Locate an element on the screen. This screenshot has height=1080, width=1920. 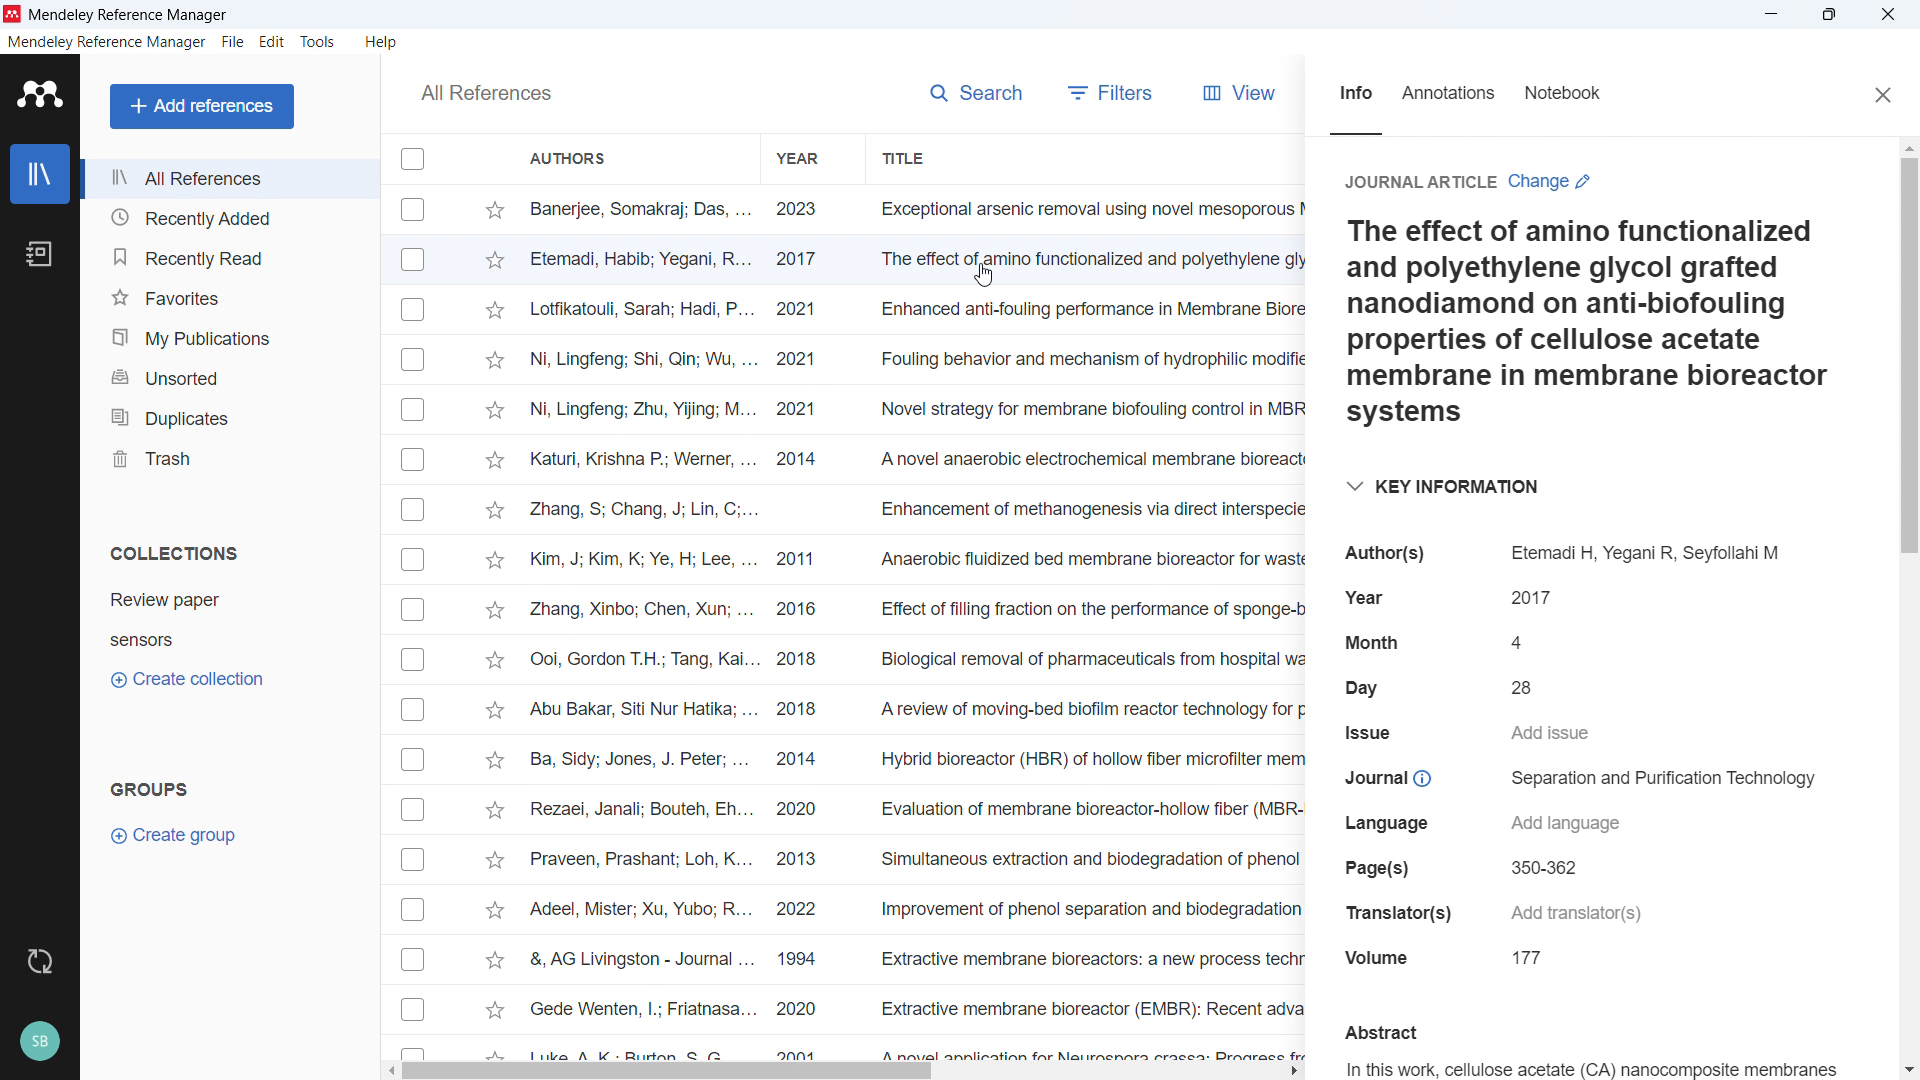
Starmark individual entries  is located at coordinates (498, 627).